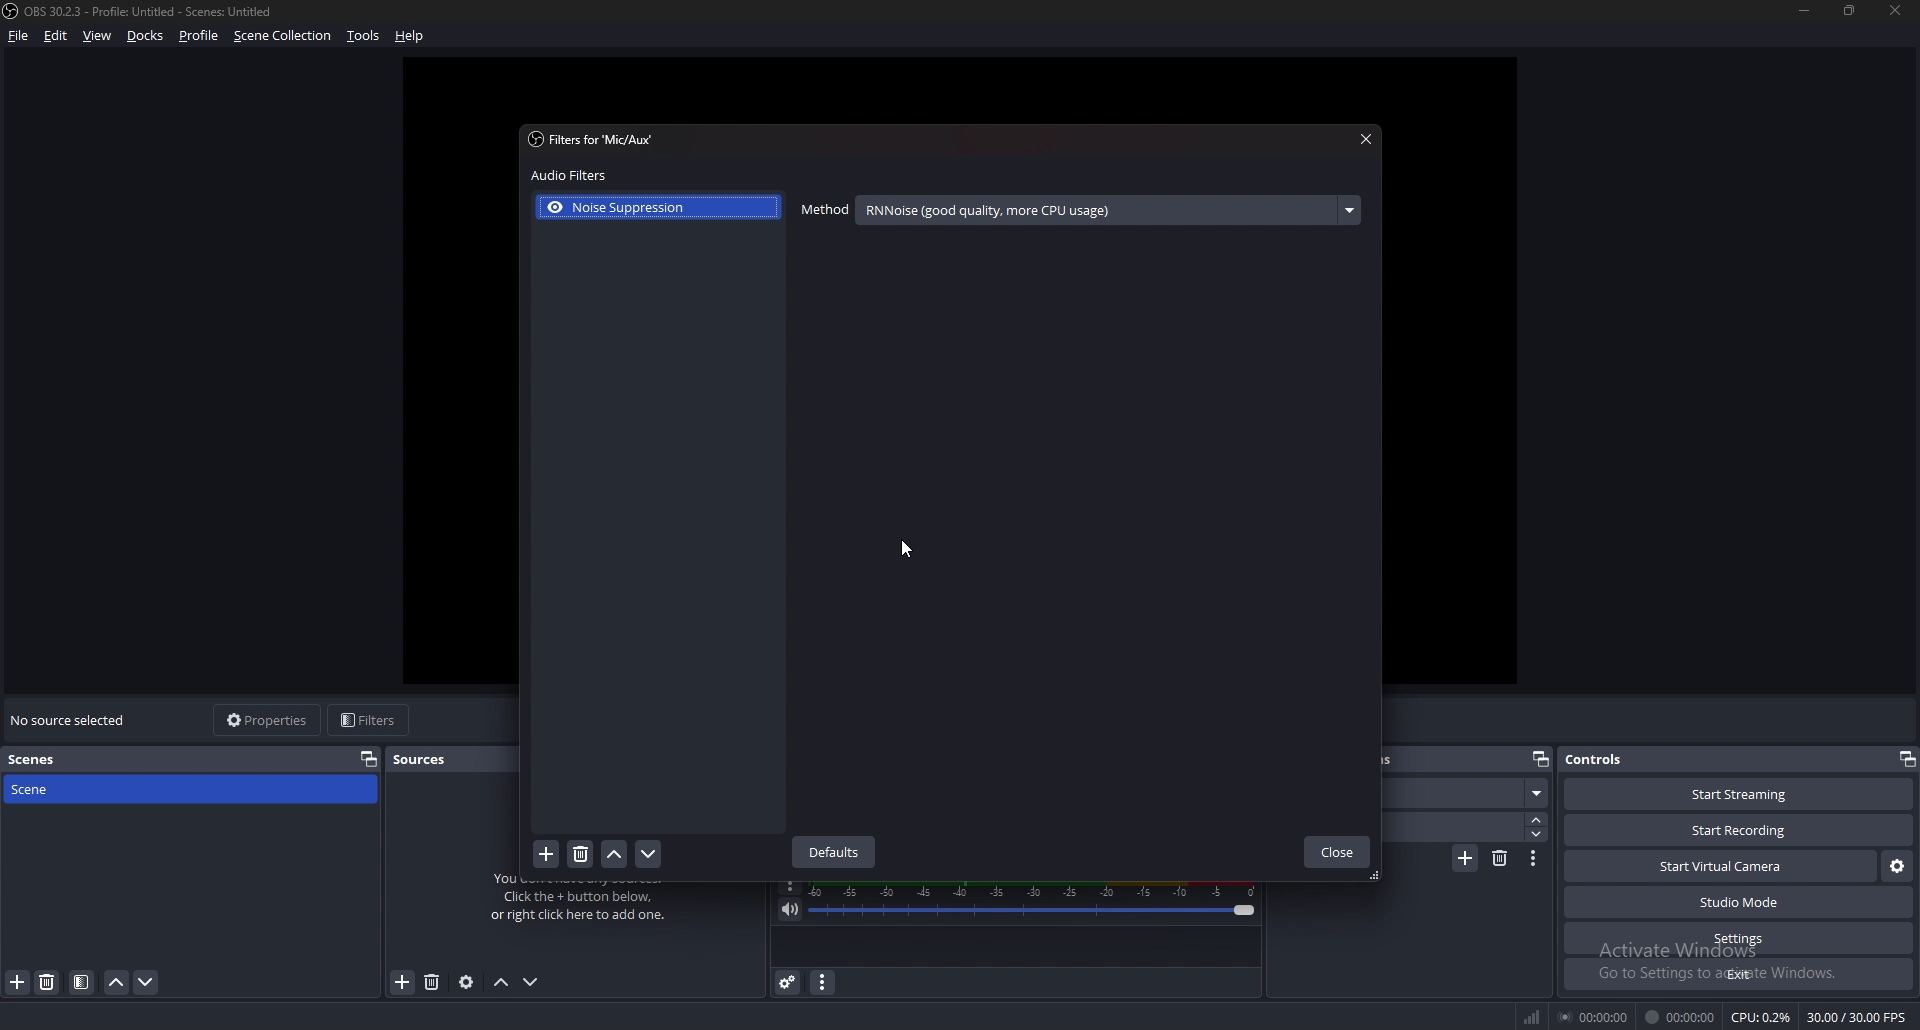 Image resolution: width=1920 pixels, height=1030 pixels. Describe the element at coordinates (433, 758) in the screenshot. I see `sources` at that location.